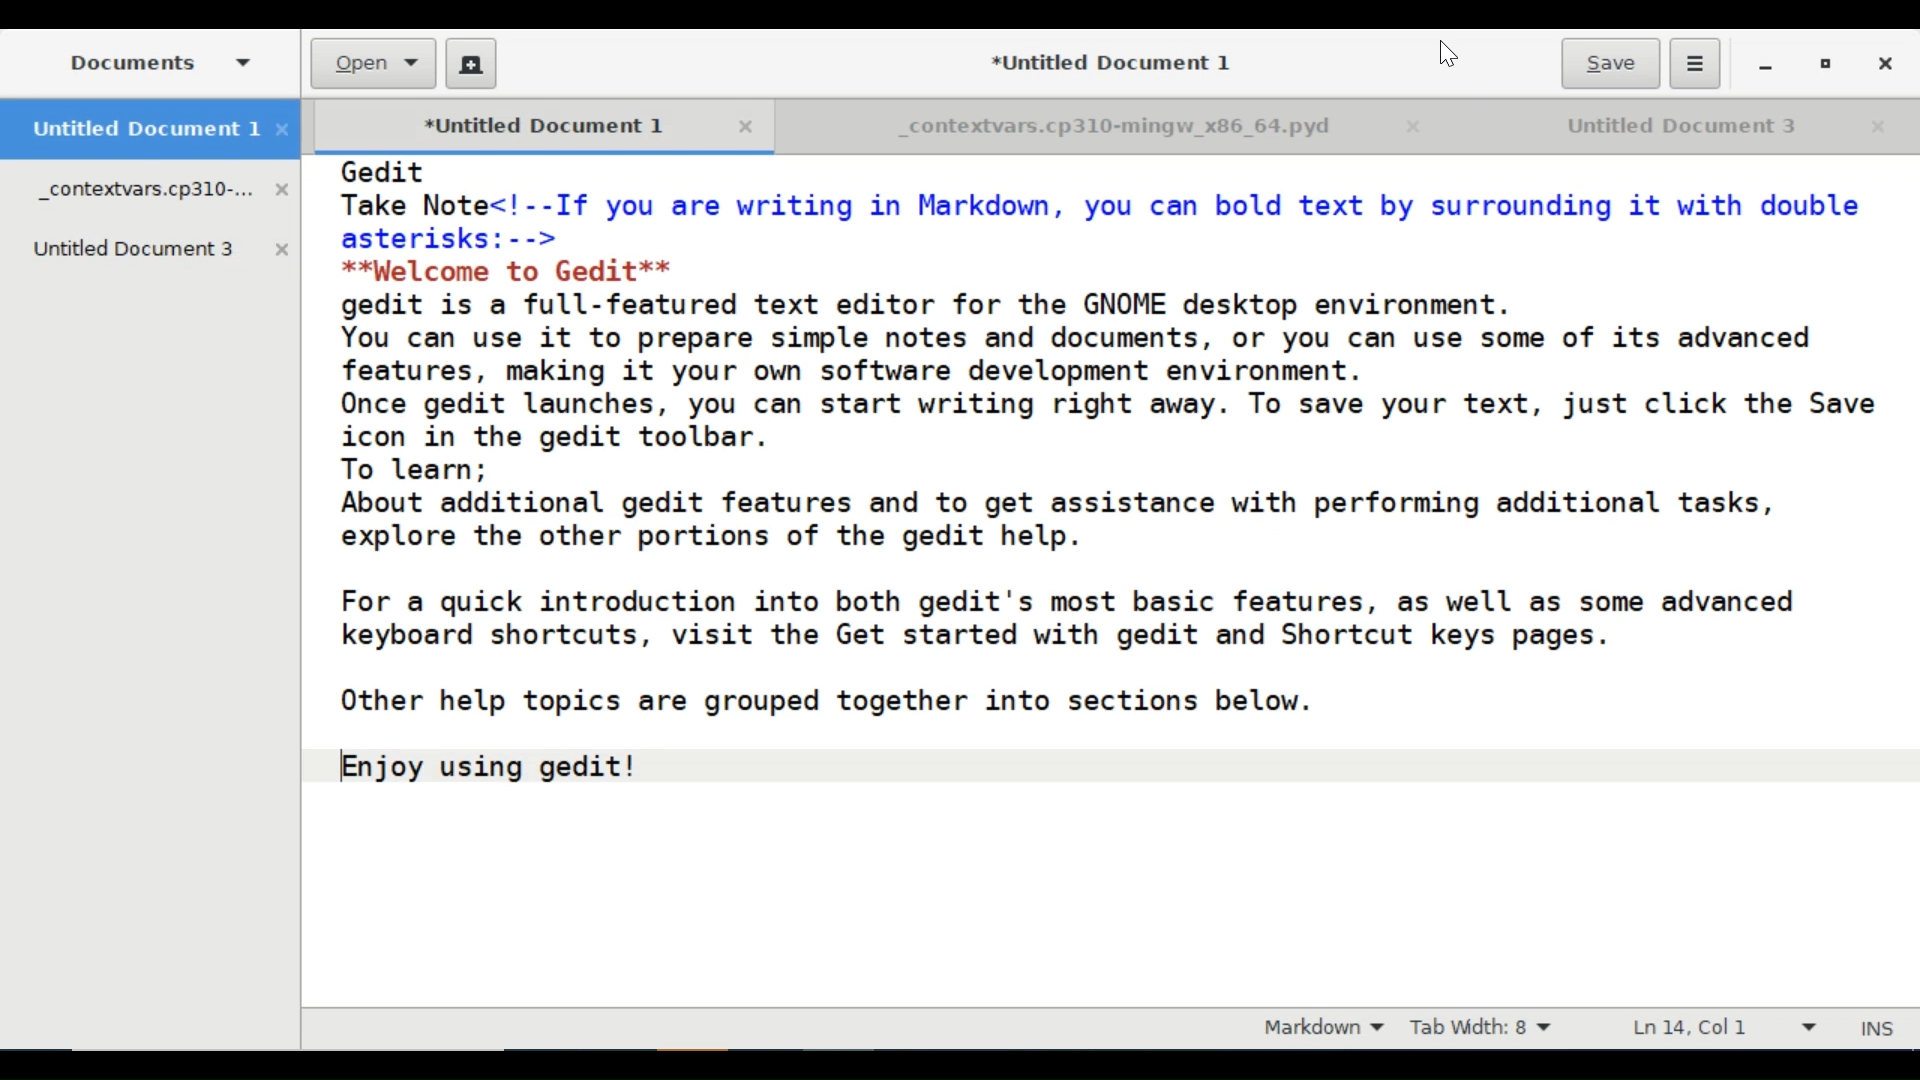 The image size is (1920, 1080). I want to click on Close, so click(741, 127).